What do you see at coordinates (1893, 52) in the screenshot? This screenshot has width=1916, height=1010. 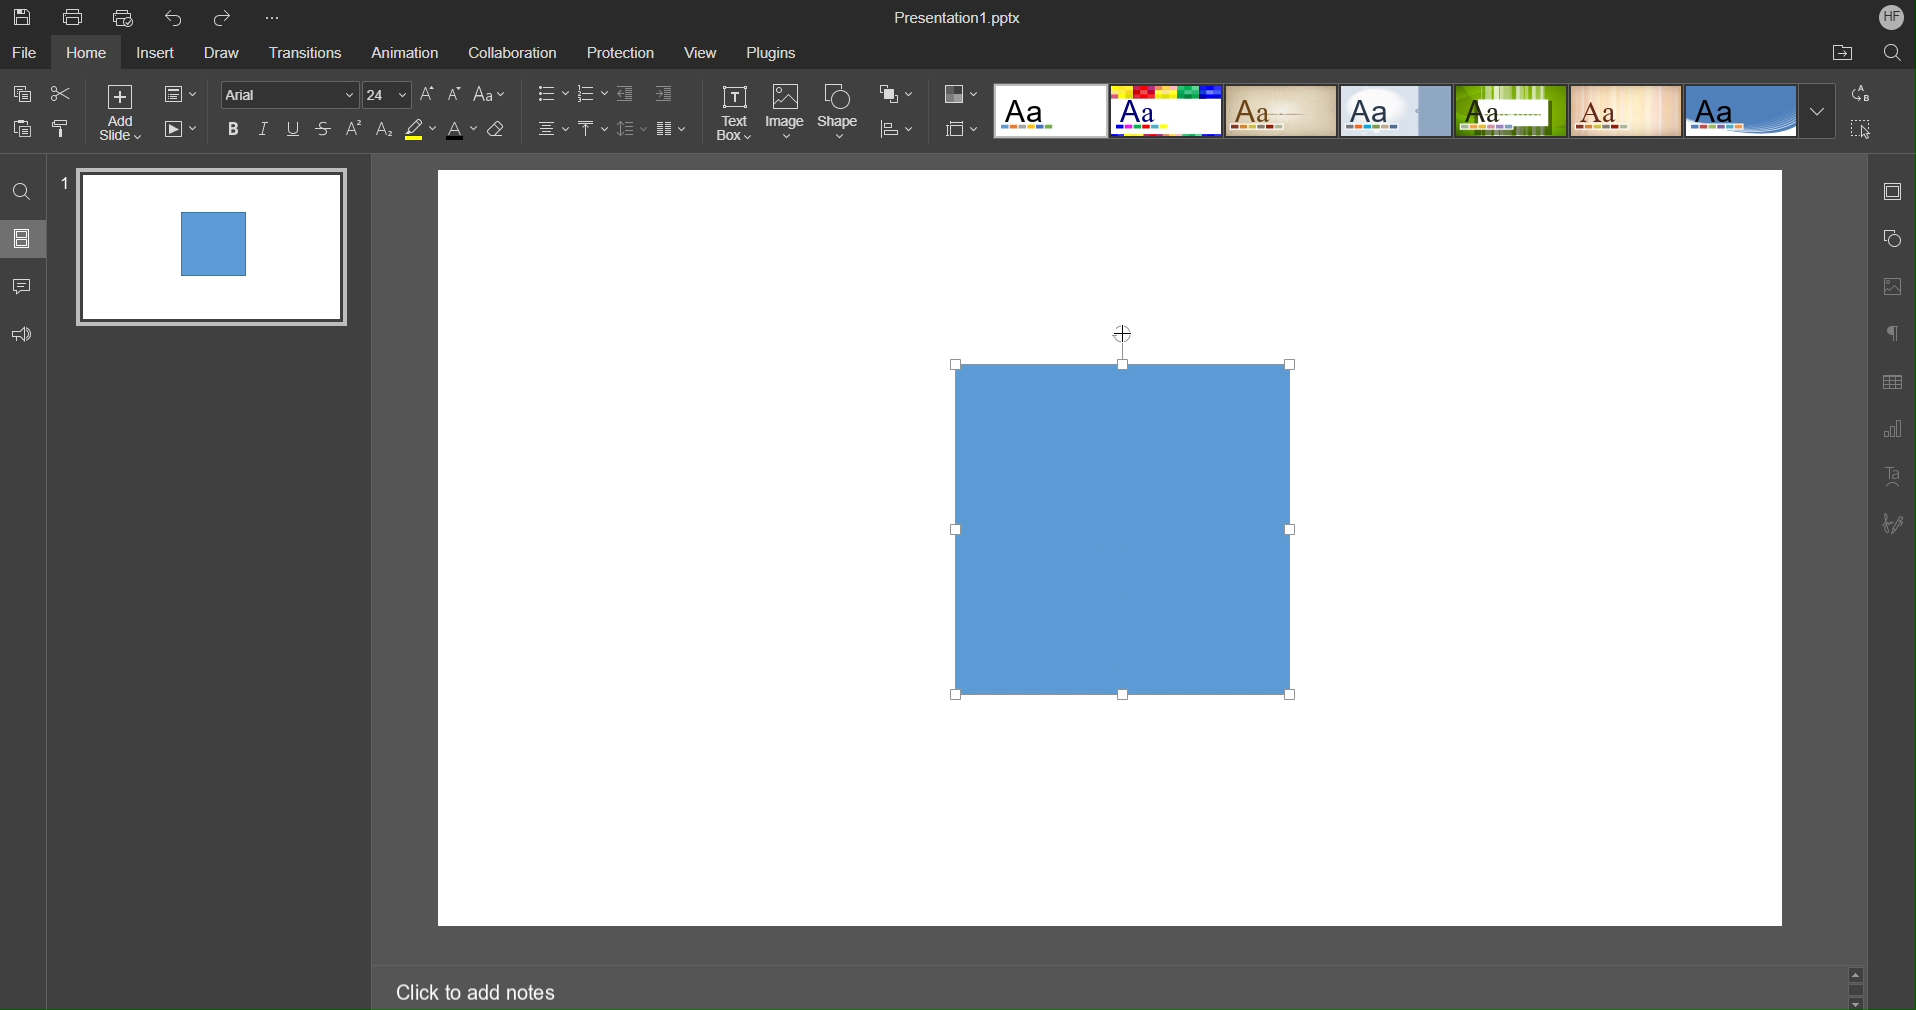 I see `Search` at bounding box center [1893, 52].